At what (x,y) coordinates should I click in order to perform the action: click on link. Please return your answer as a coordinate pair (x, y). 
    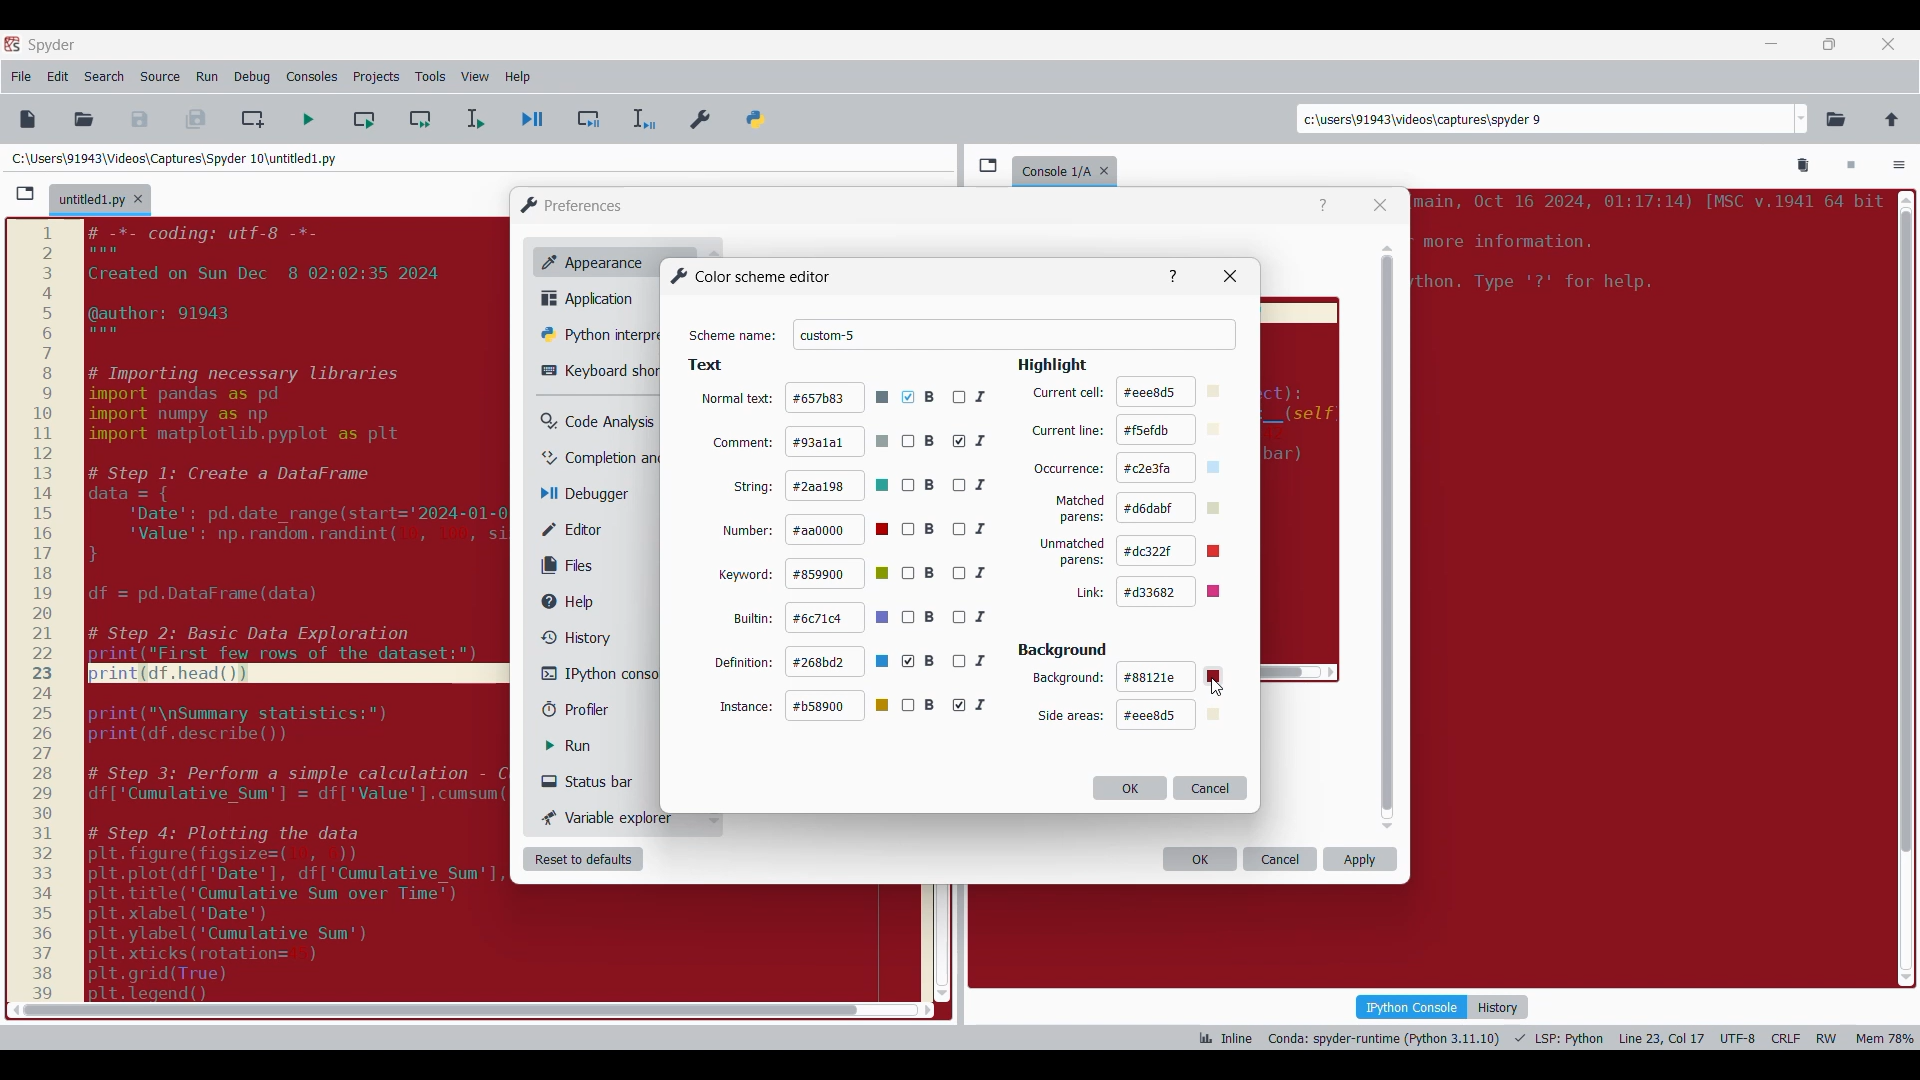
    Looking at the image, I should click on (1088, 593).